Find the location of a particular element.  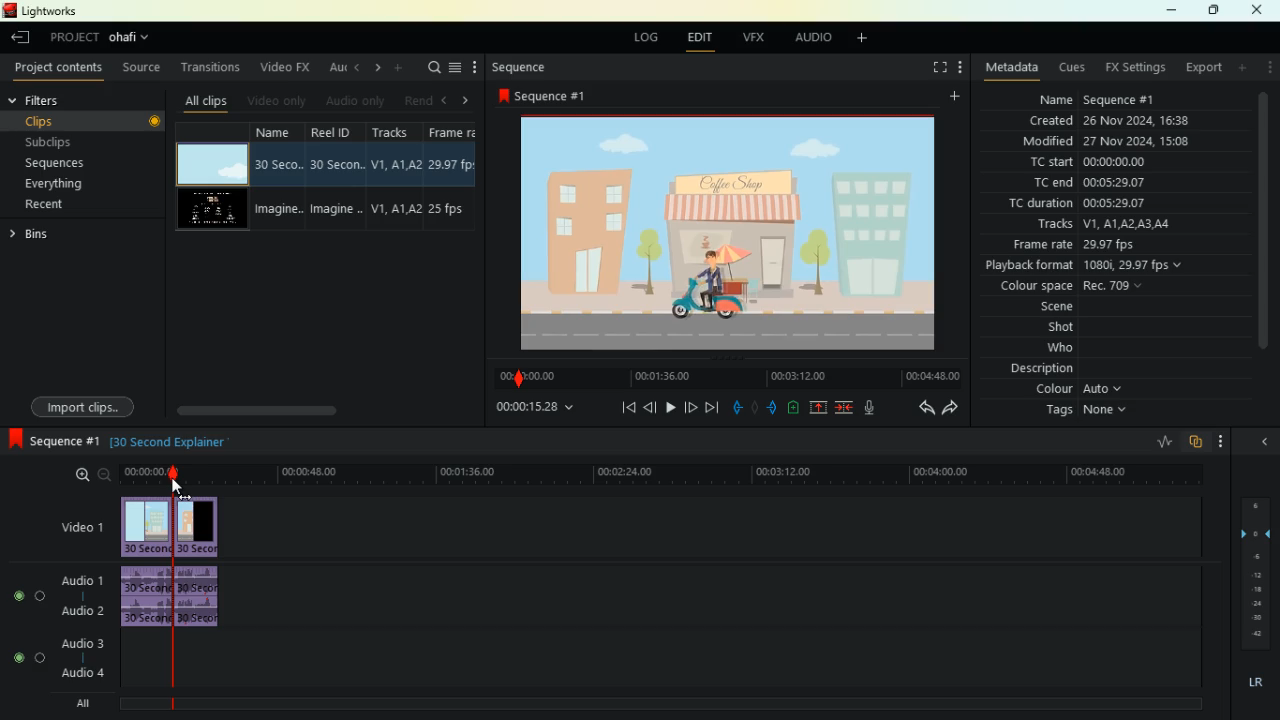

timeline is located at coordinates (722, 379).